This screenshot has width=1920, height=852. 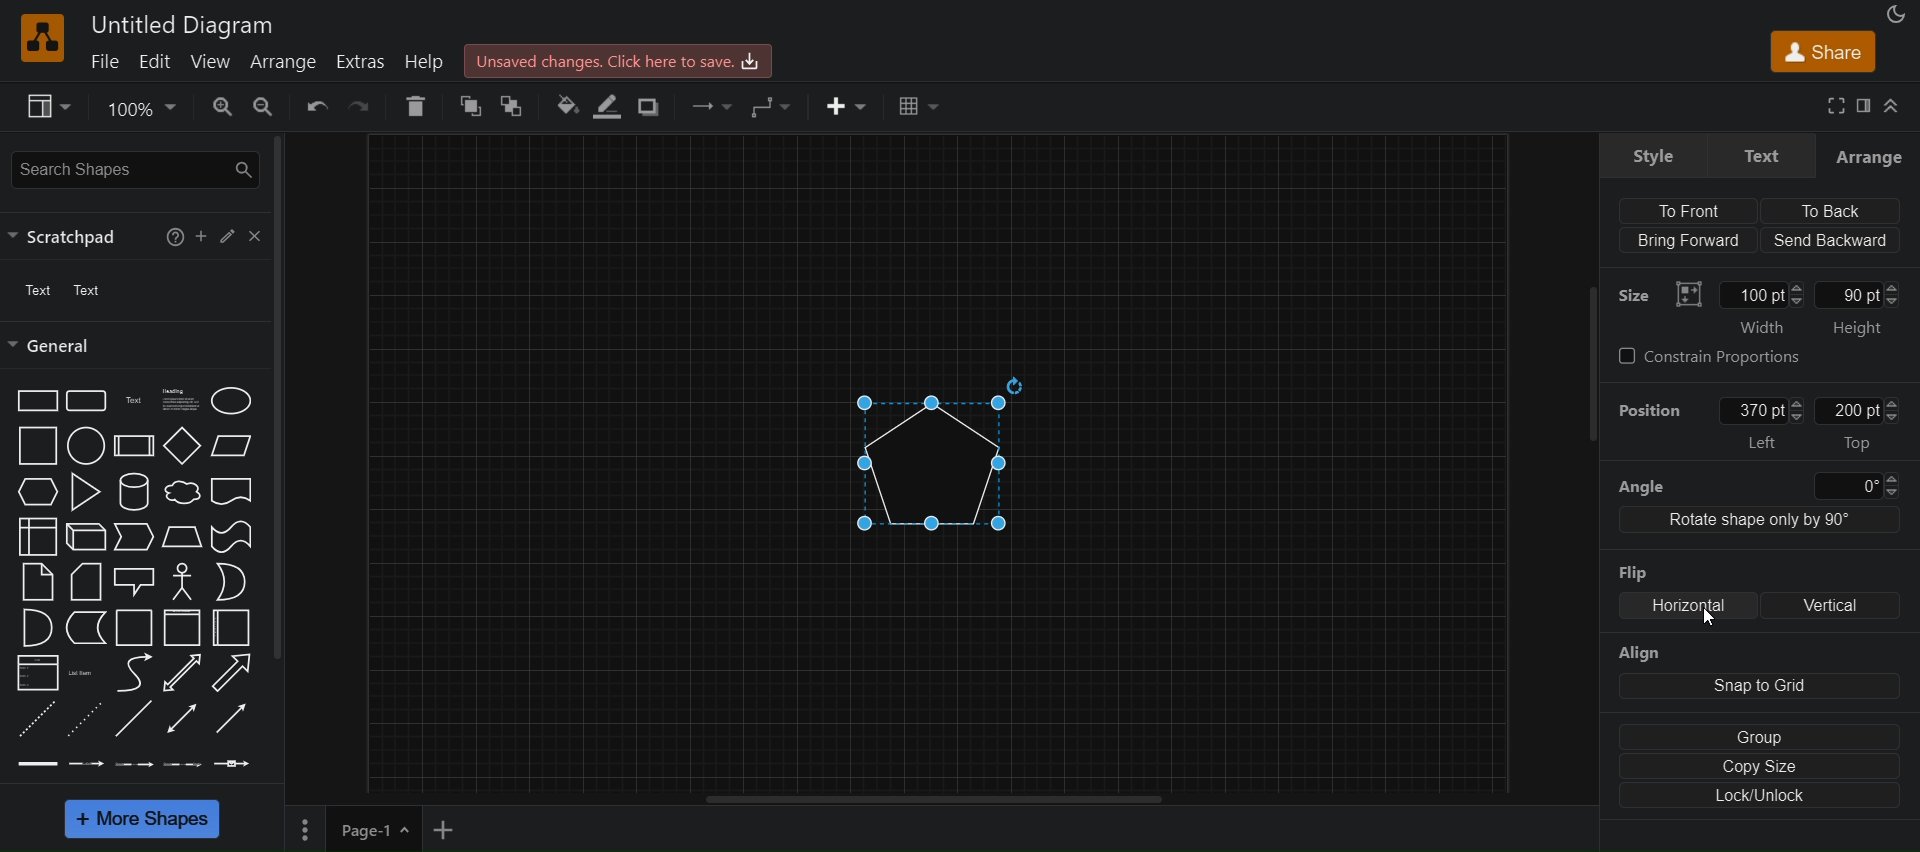 I want to click on Text, so click(x=1762, y=155).